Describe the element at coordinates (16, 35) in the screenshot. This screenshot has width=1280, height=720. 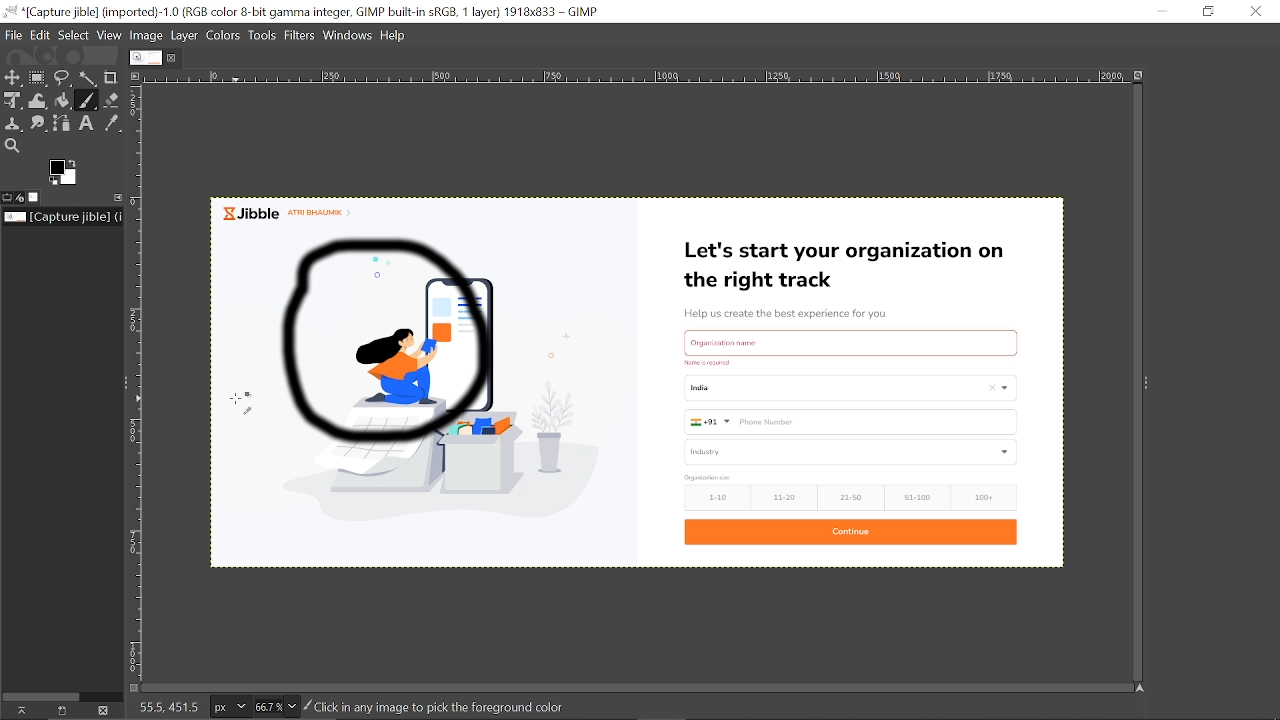
I see `File` at that location.